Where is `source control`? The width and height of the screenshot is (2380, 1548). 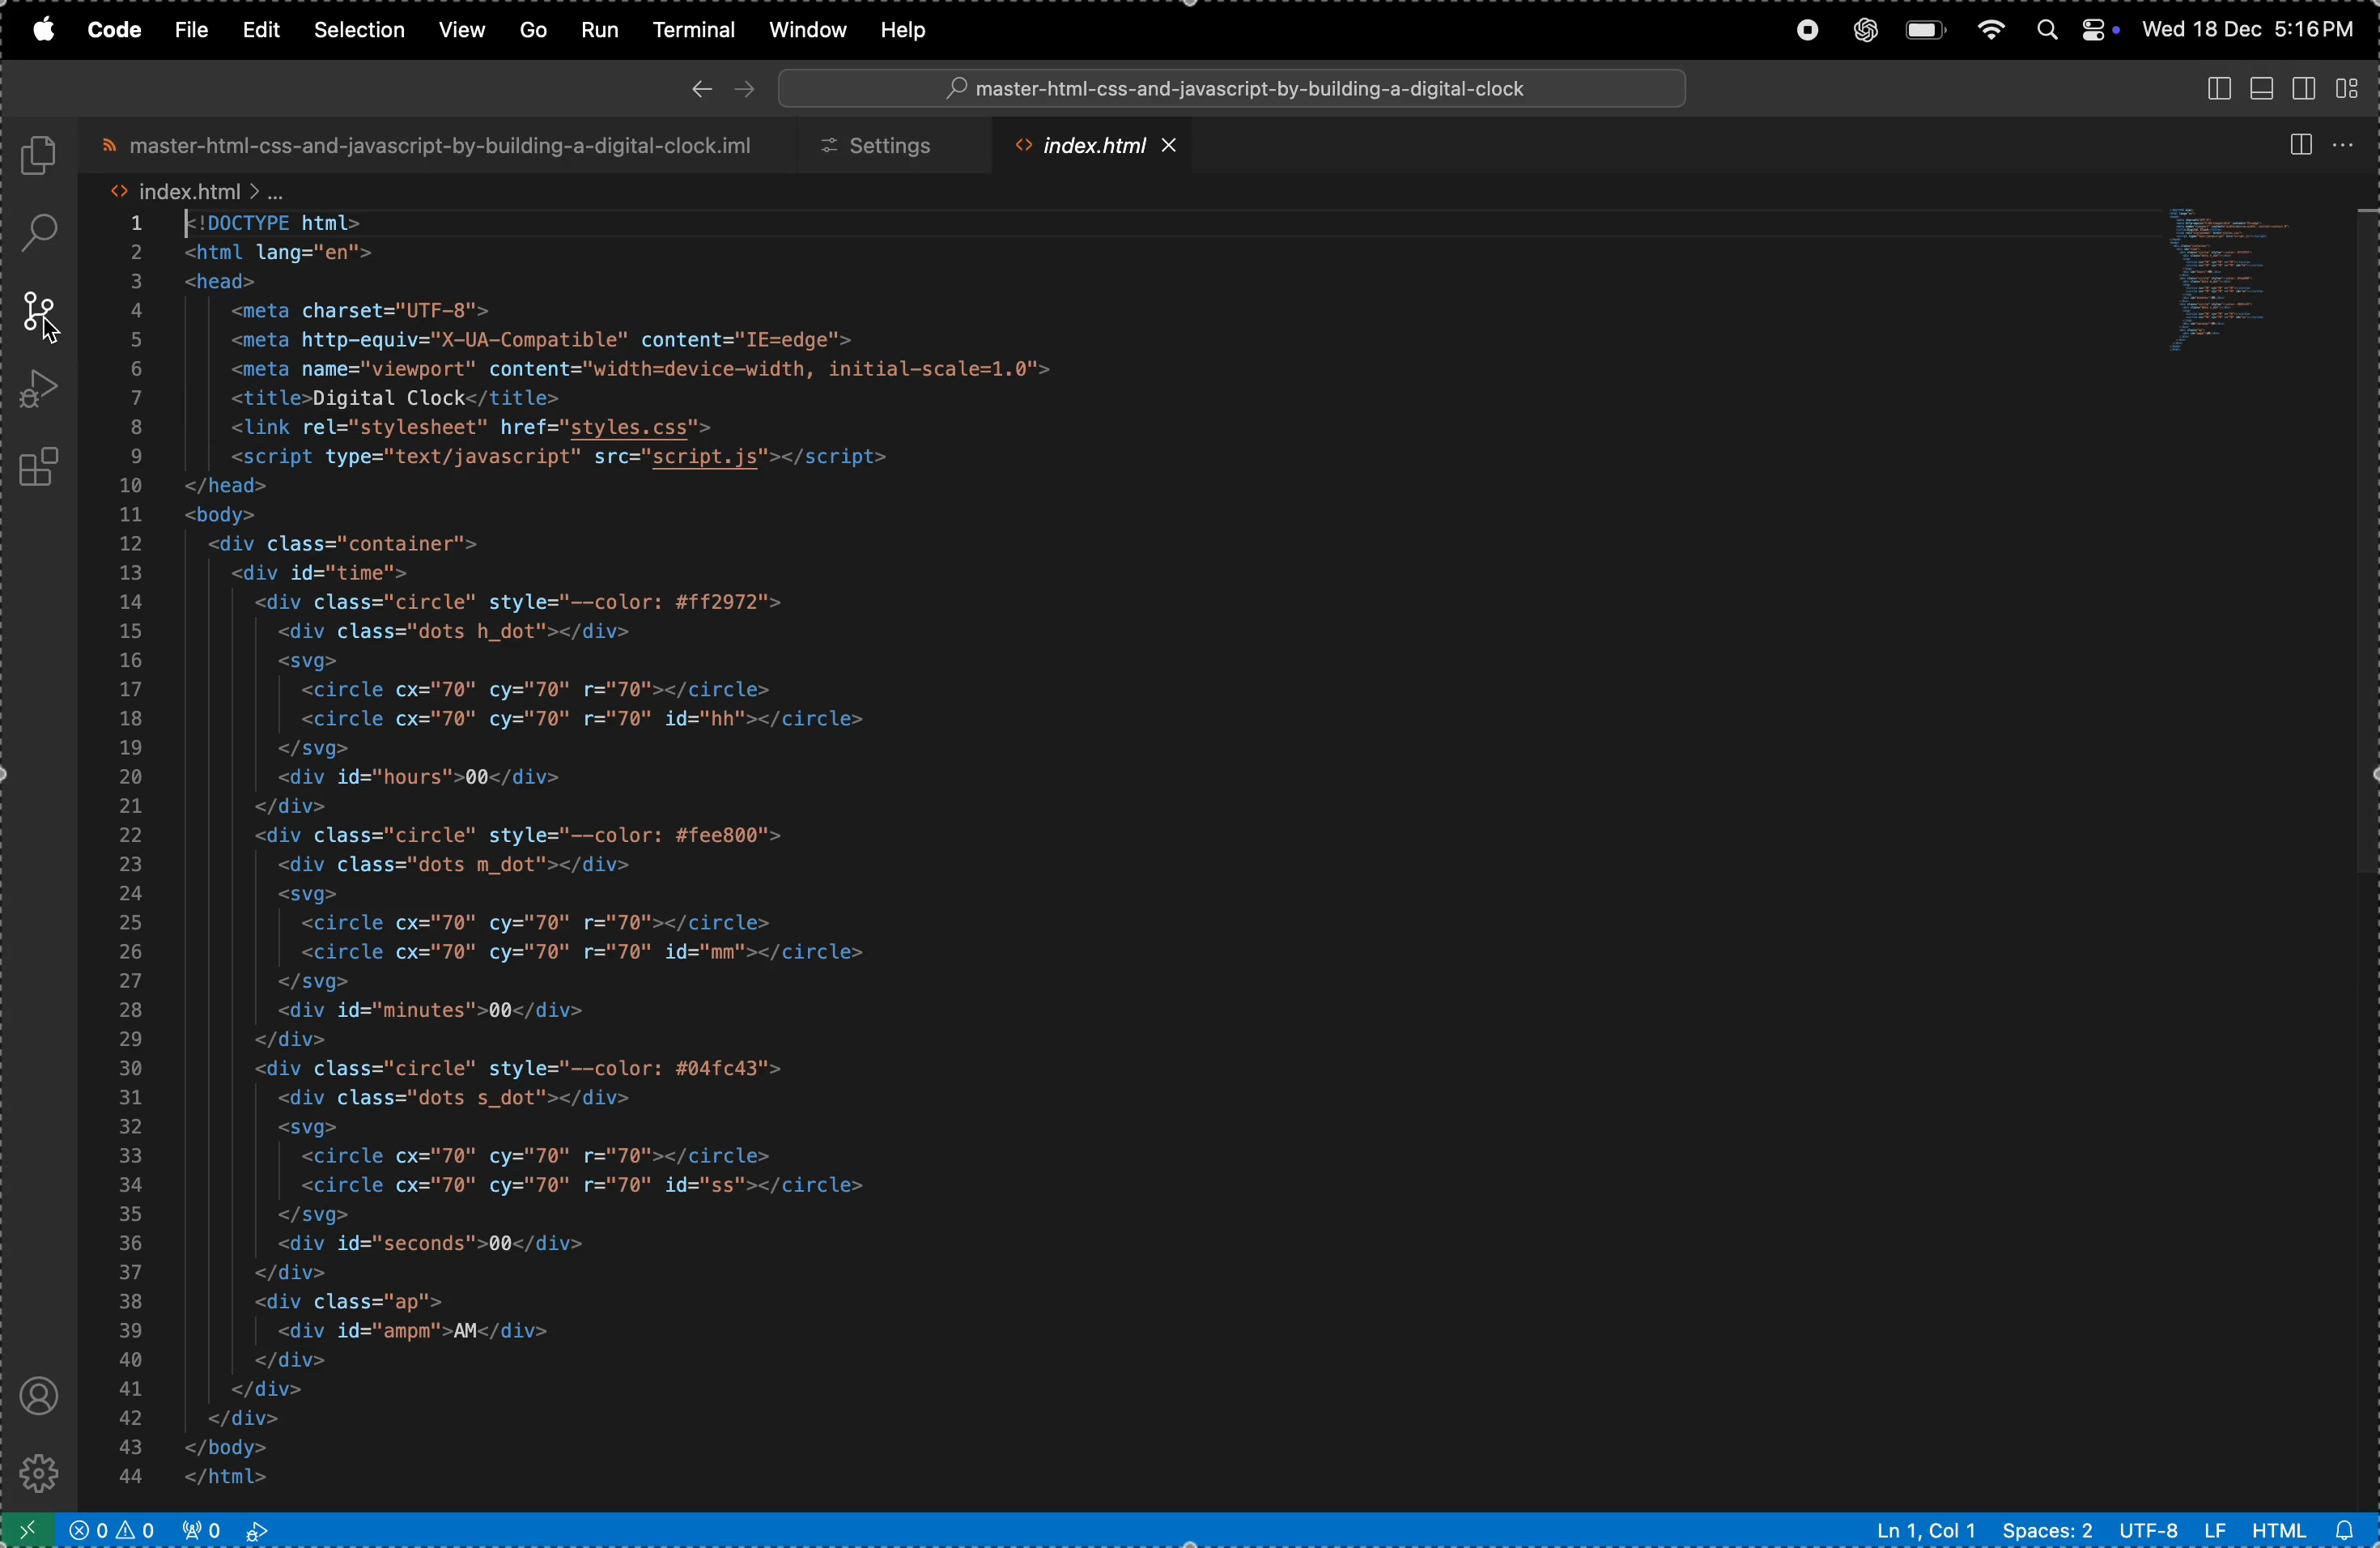 source control is located at coordinates (36, 314).